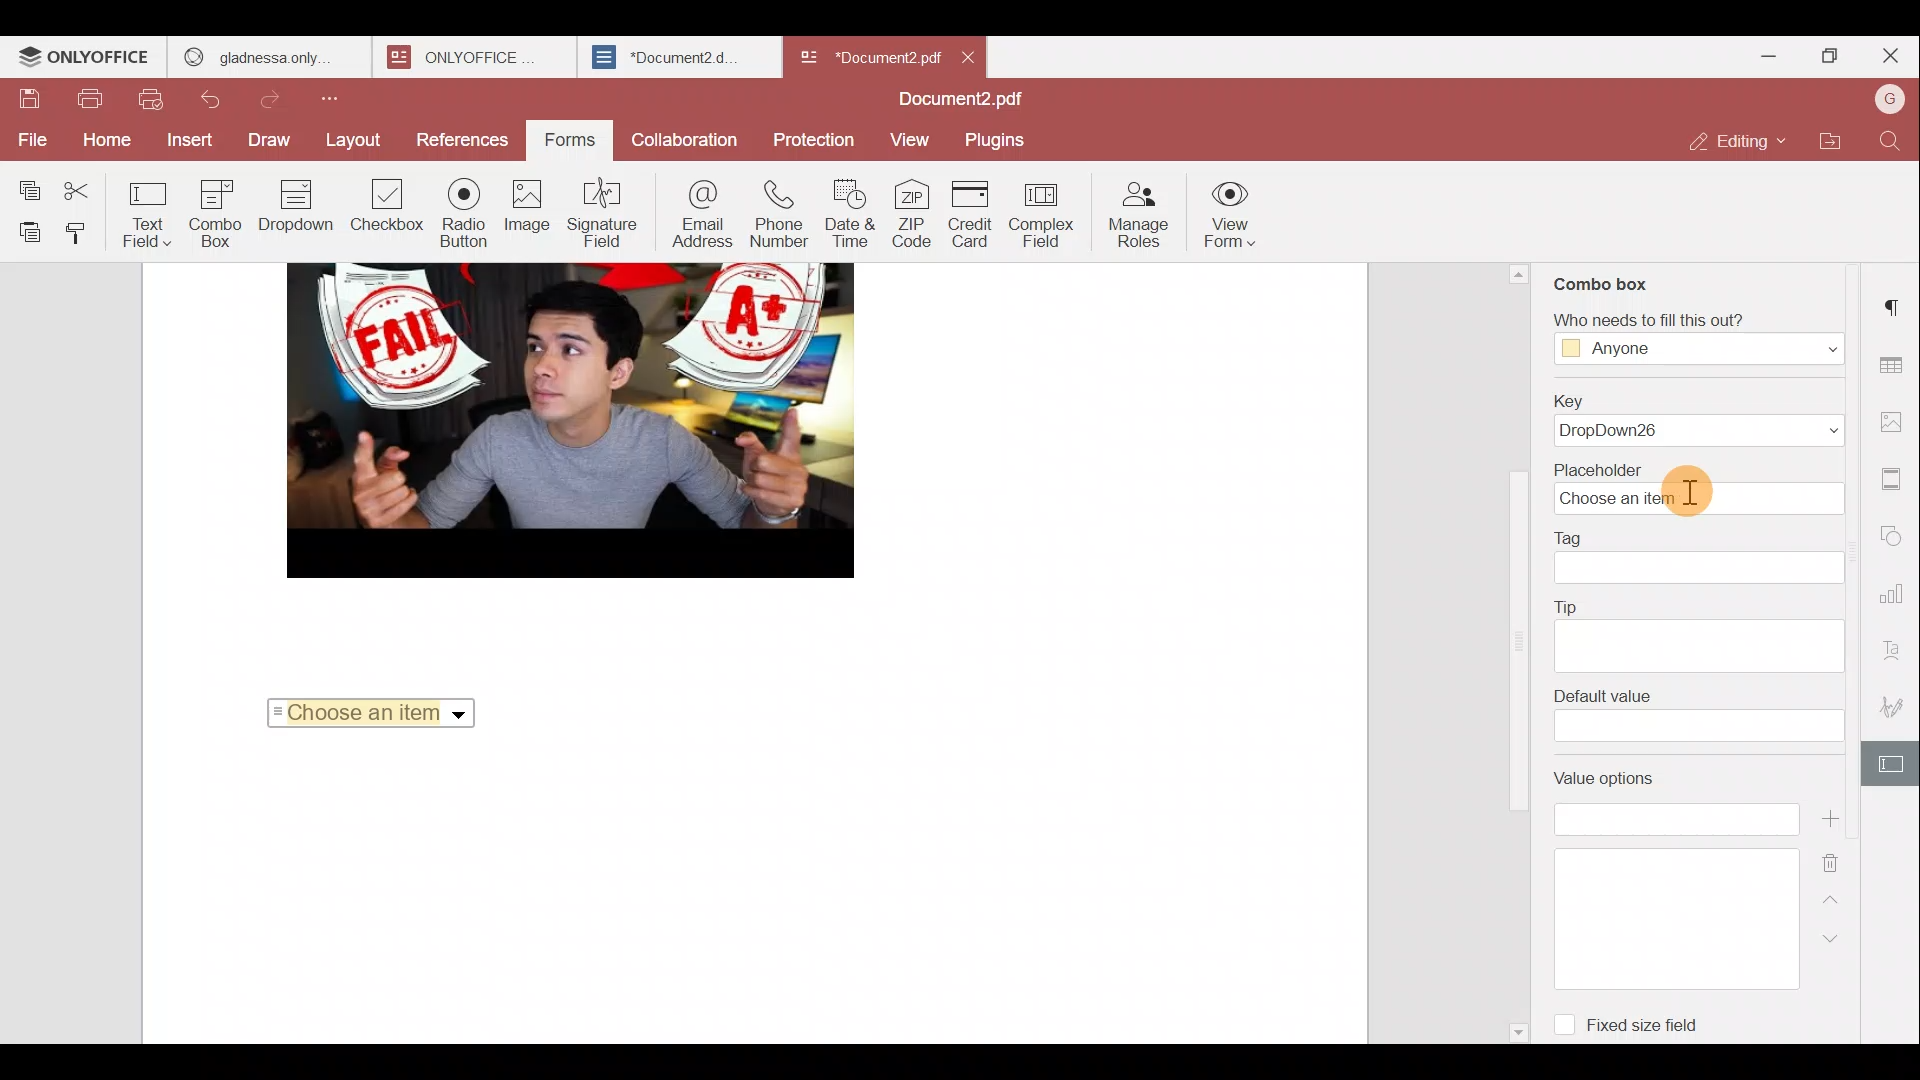 Image resolution: width=1920 pixels, height=1080 pixels. Describe the element at coordinates (868, 55) in the screenshot. I see `*Document2 pdf` at that location.